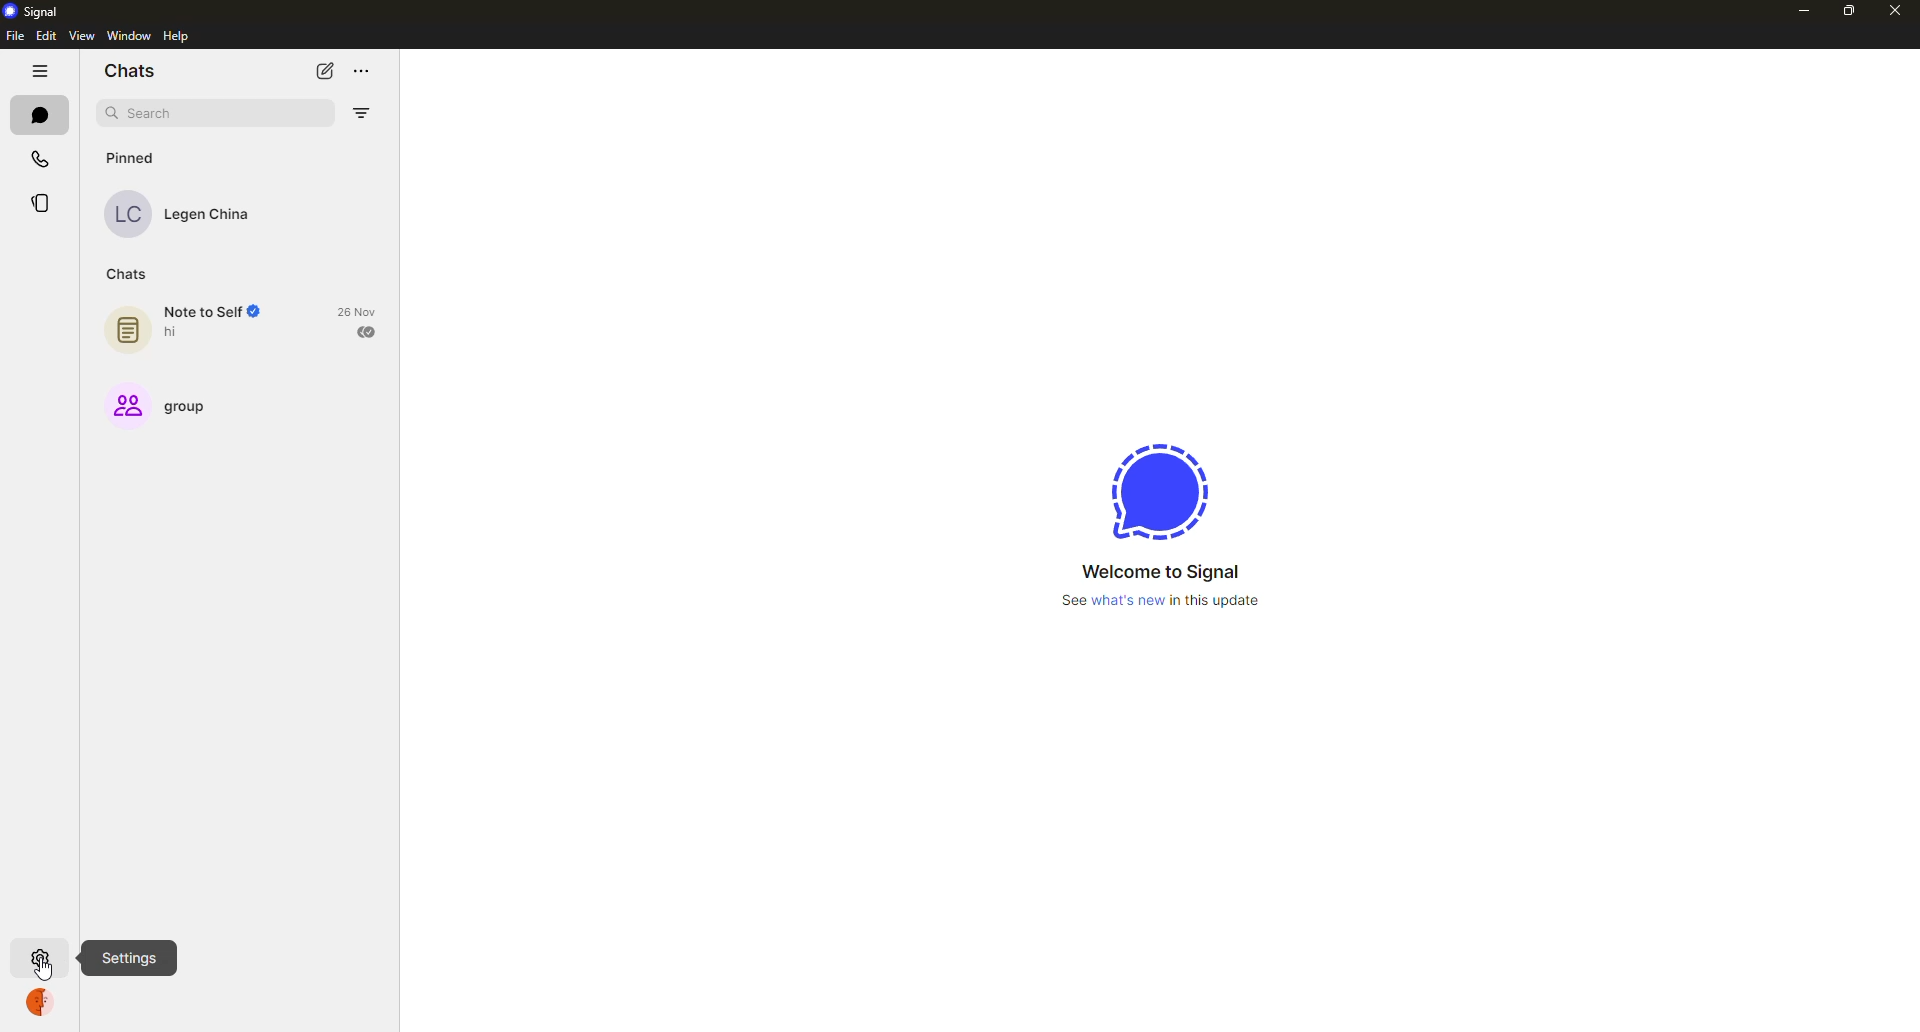 The width and height of the screenshot is (1920, 1032). Describe the element at coordinates (40, 11) in the screenshot. I see `signal` at that location.